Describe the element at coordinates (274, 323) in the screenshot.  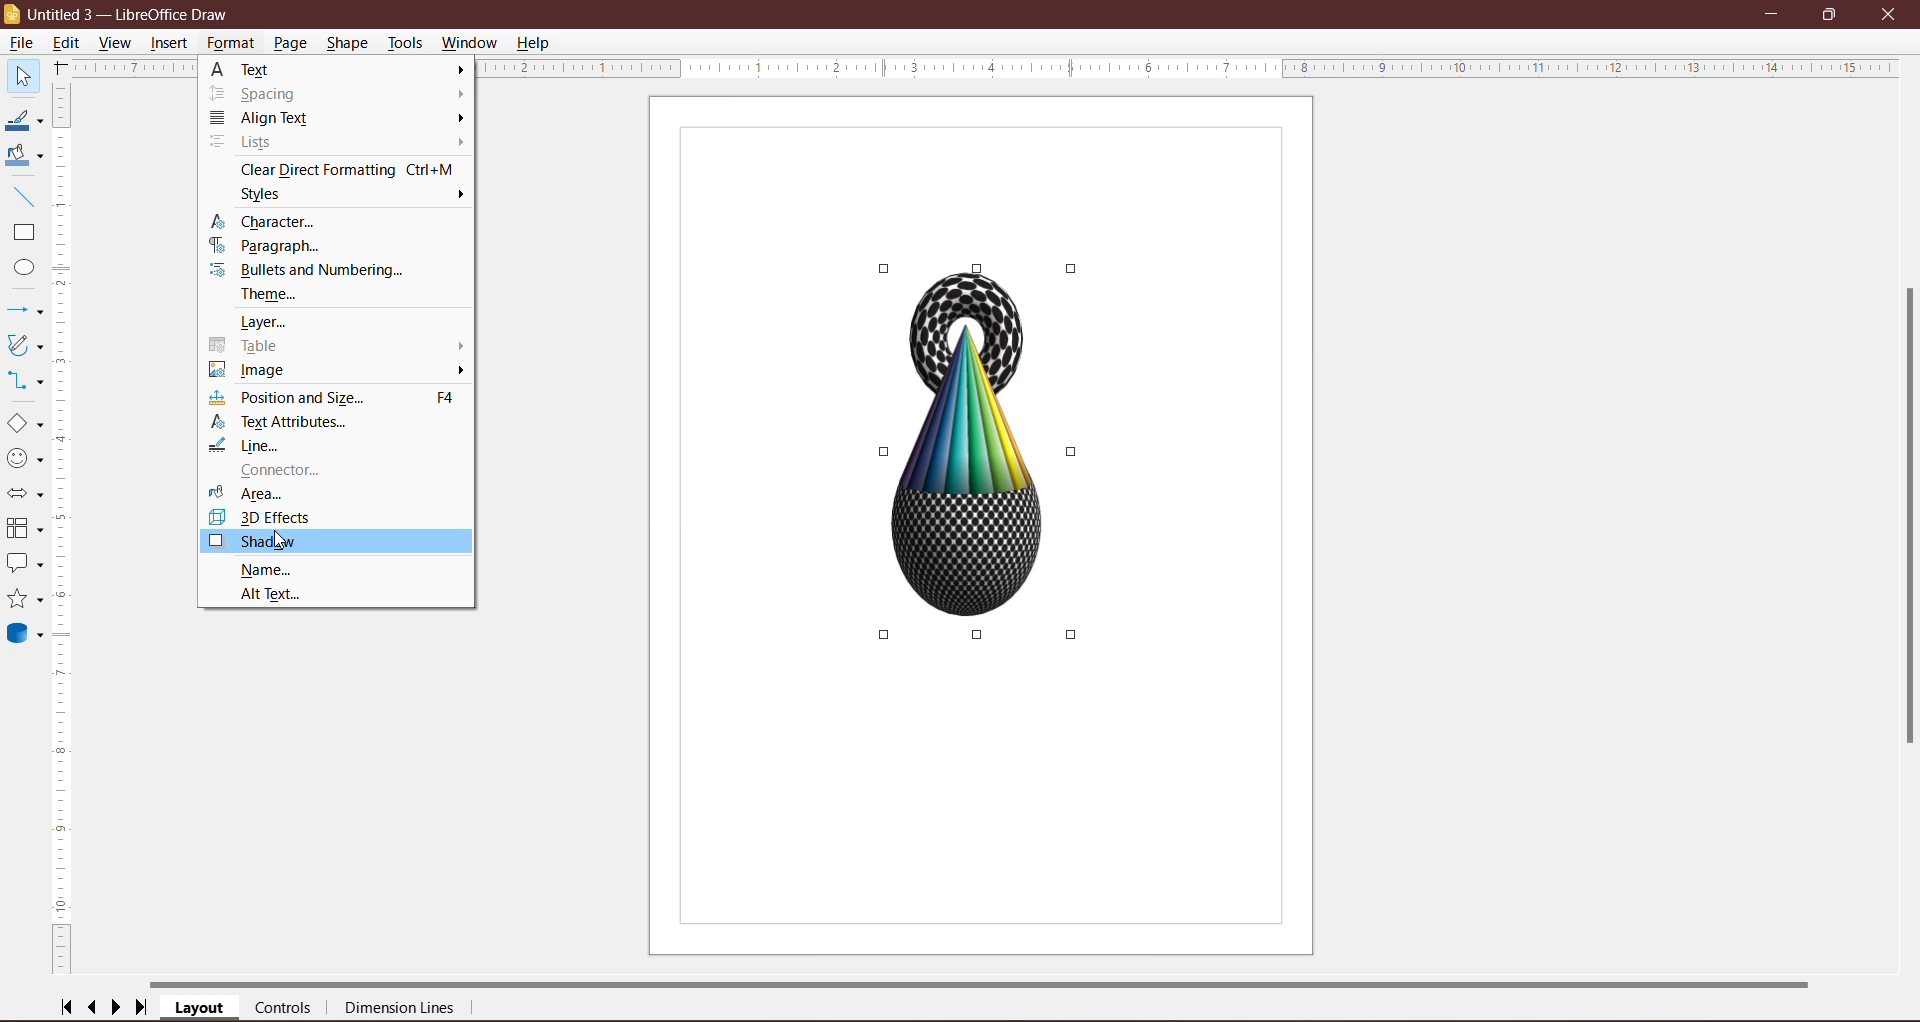
I see `Layer` at that location.